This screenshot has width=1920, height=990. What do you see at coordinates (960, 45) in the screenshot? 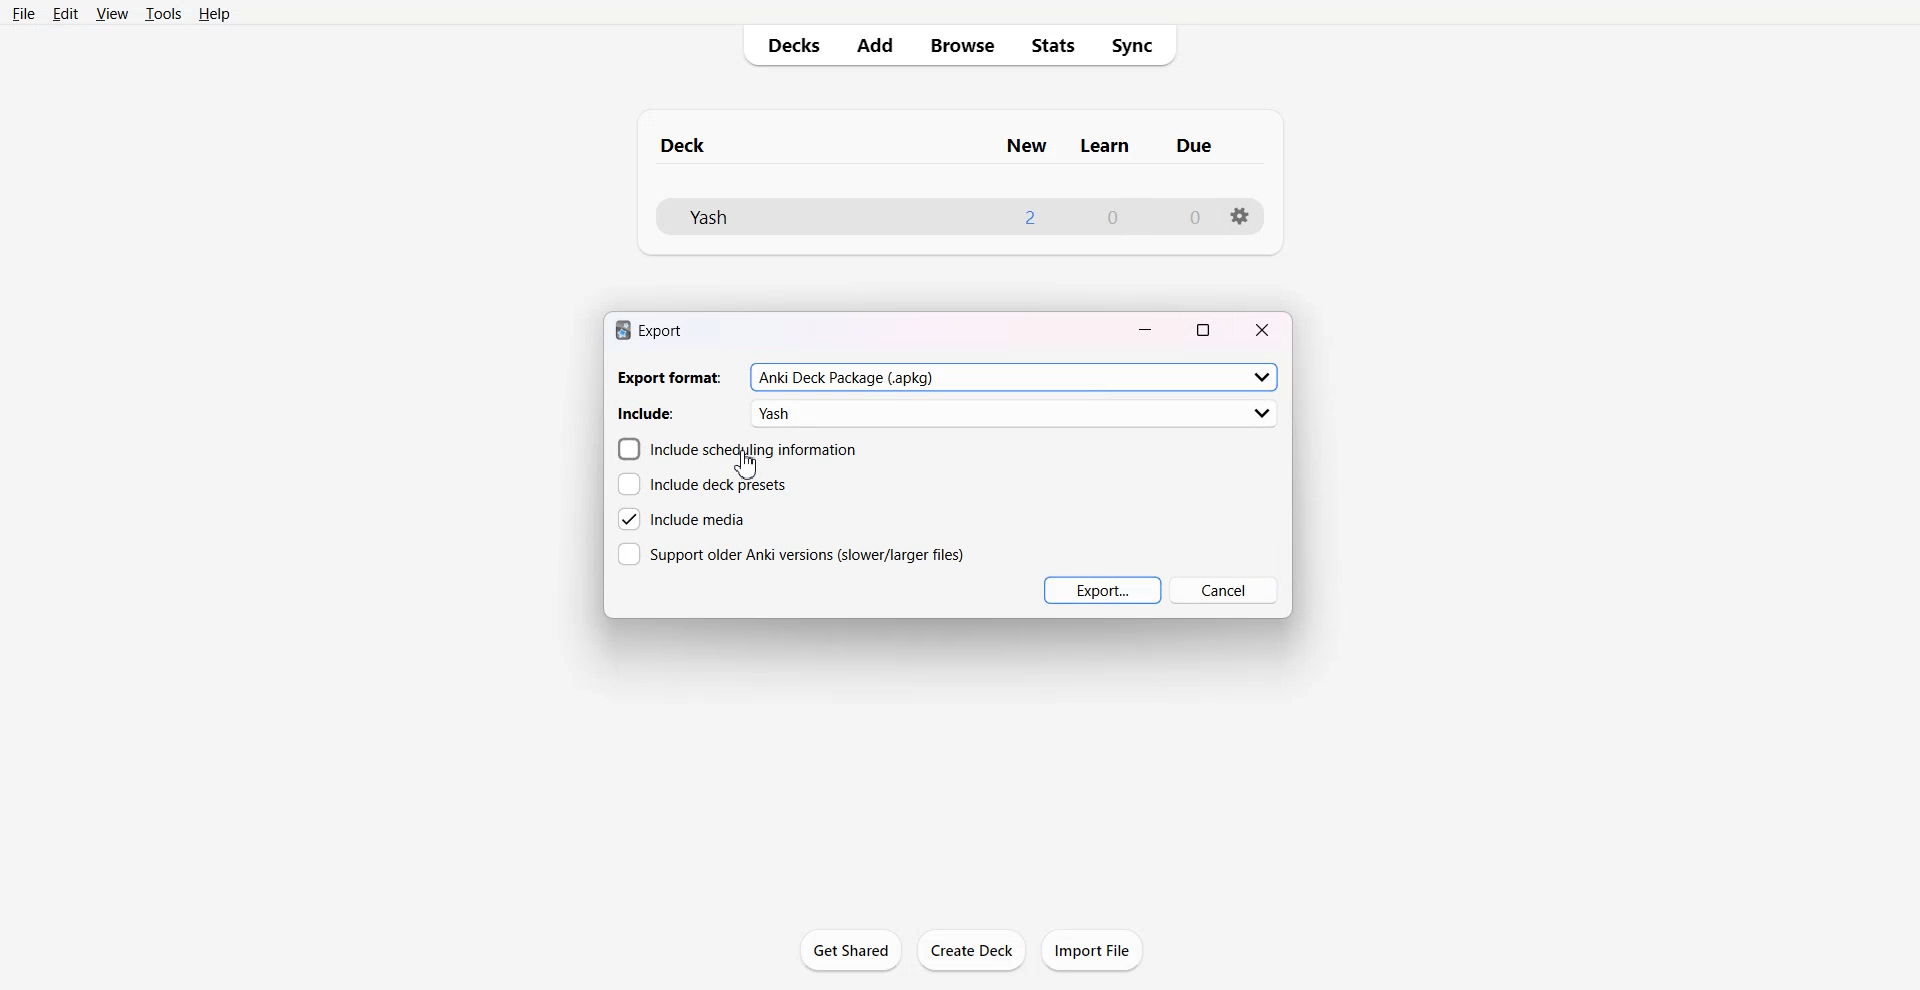
I see `Browse` at bounding box center [960, 45].